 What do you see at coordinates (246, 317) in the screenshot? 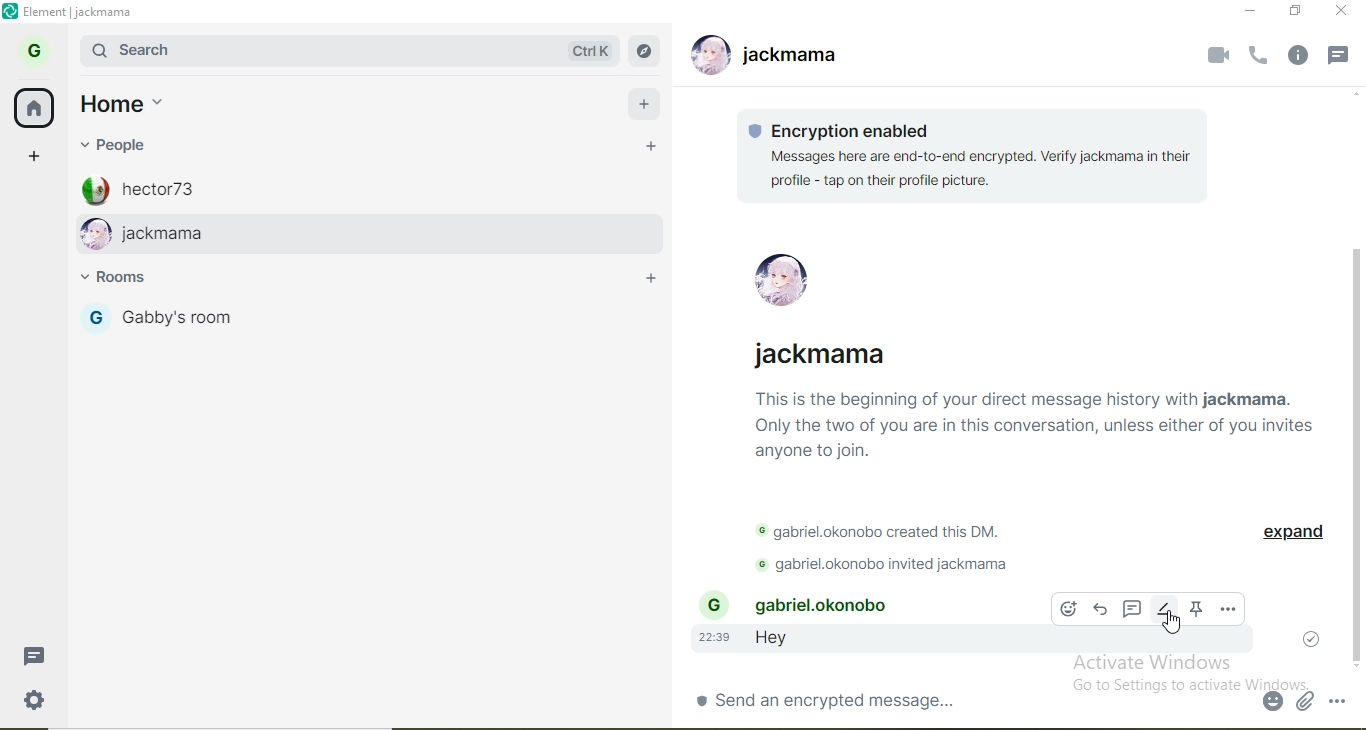
I see `gabby's room` at bounding box center [246, 317].